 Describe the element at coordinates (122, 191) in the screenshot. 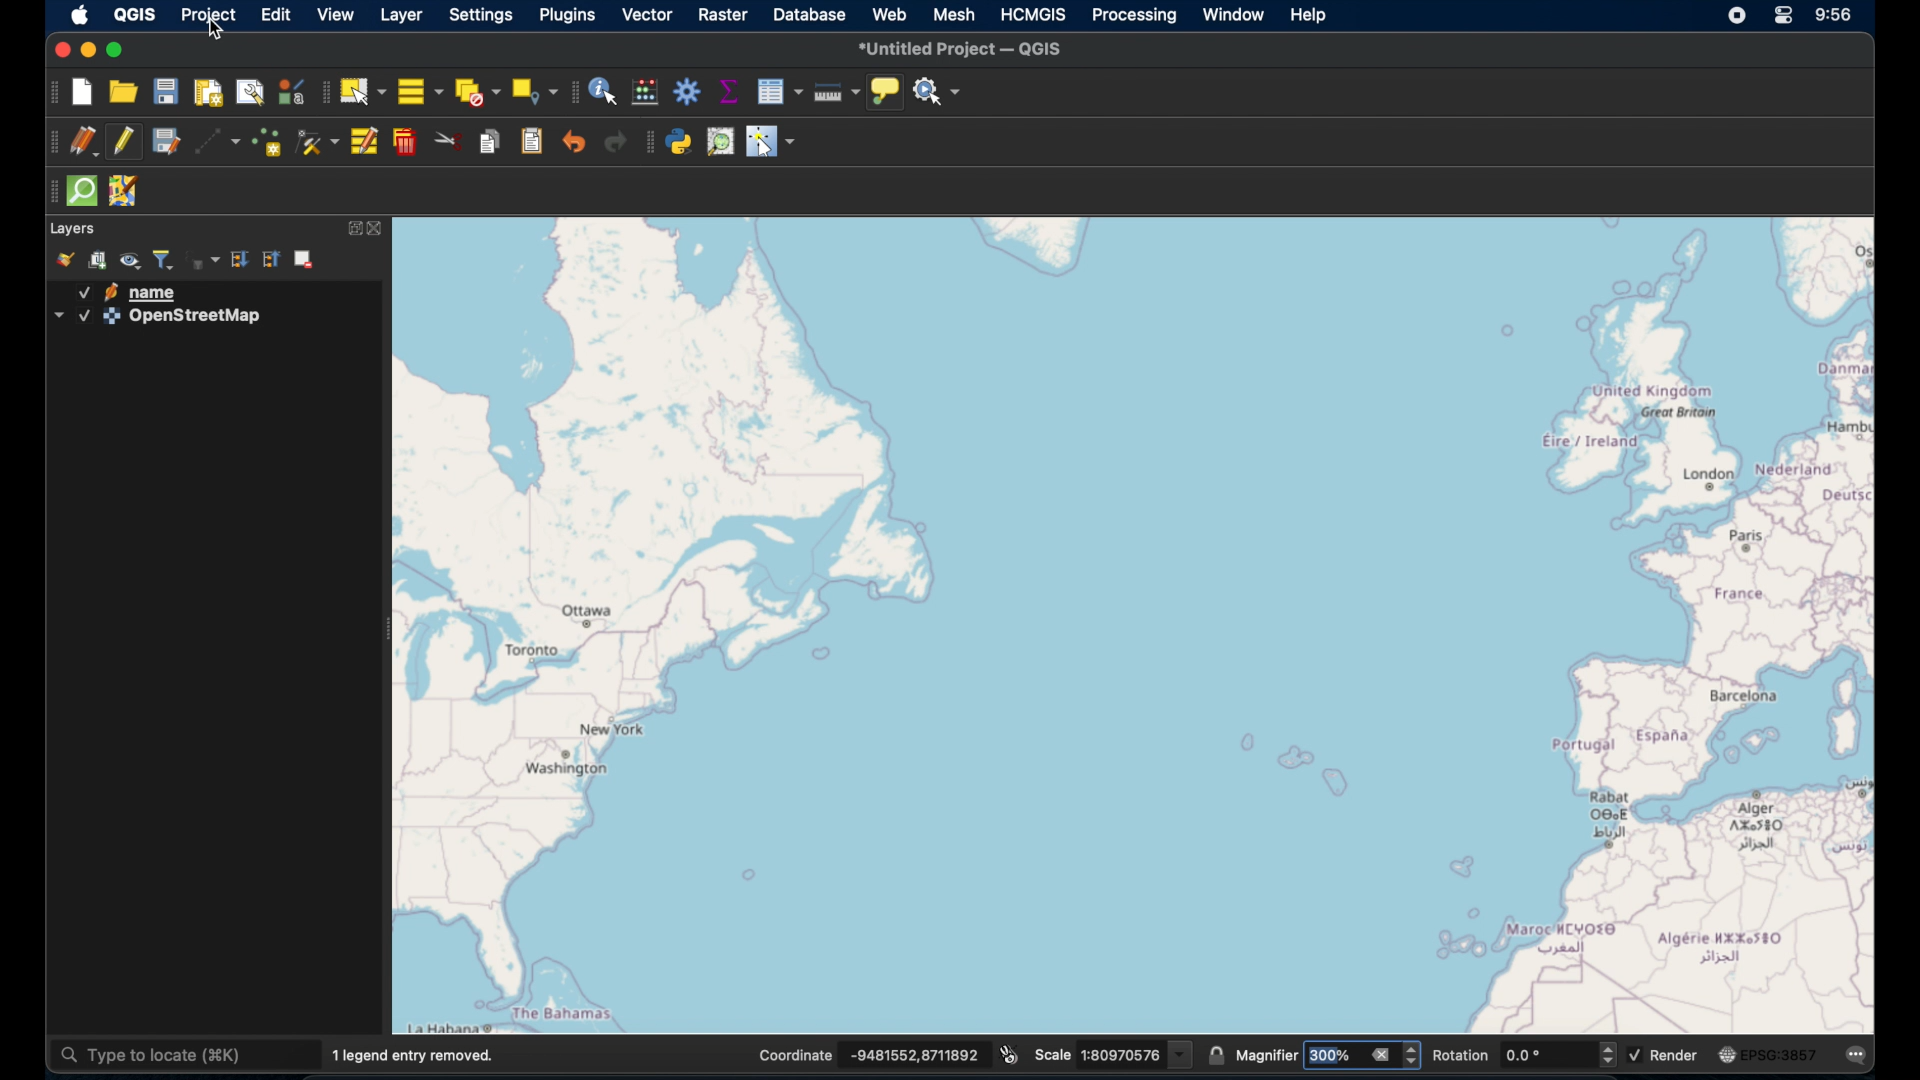

I see `jsom remote` at that location.